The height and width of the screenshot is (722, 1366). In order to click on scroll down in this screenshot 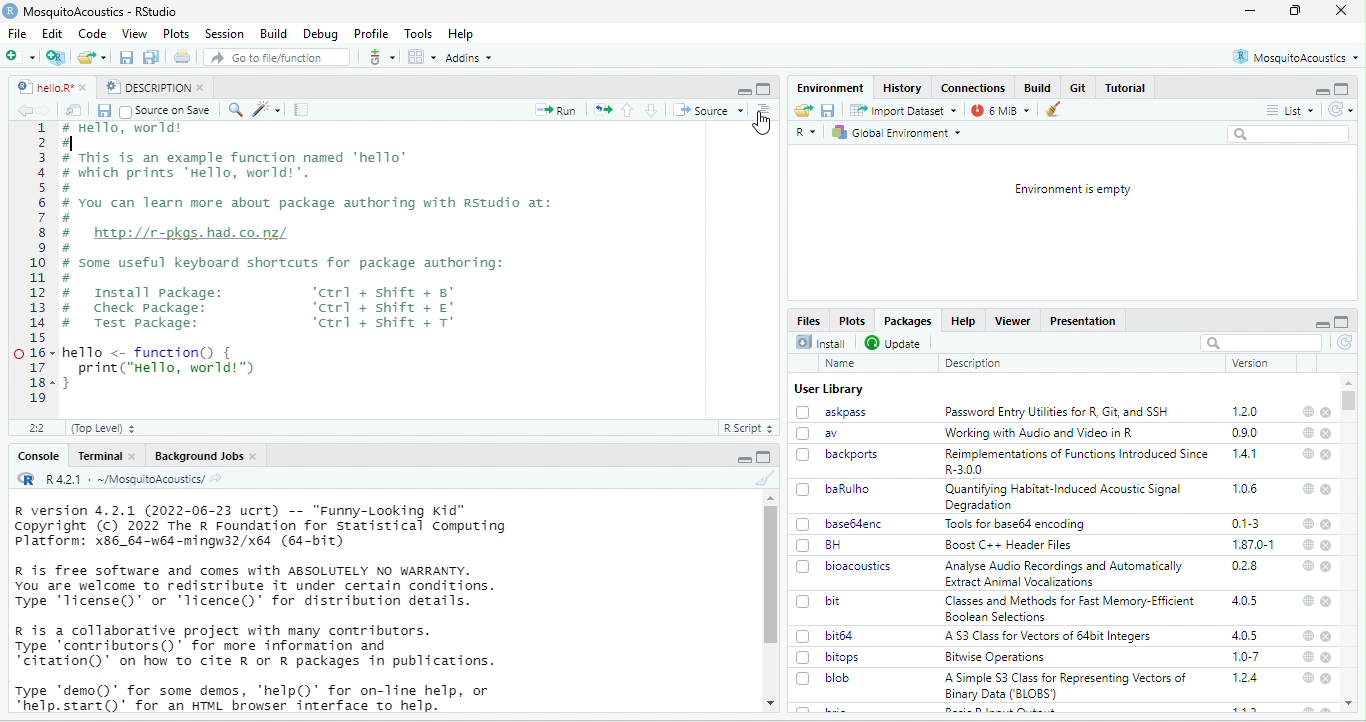, I will do `click(768, 704)`.